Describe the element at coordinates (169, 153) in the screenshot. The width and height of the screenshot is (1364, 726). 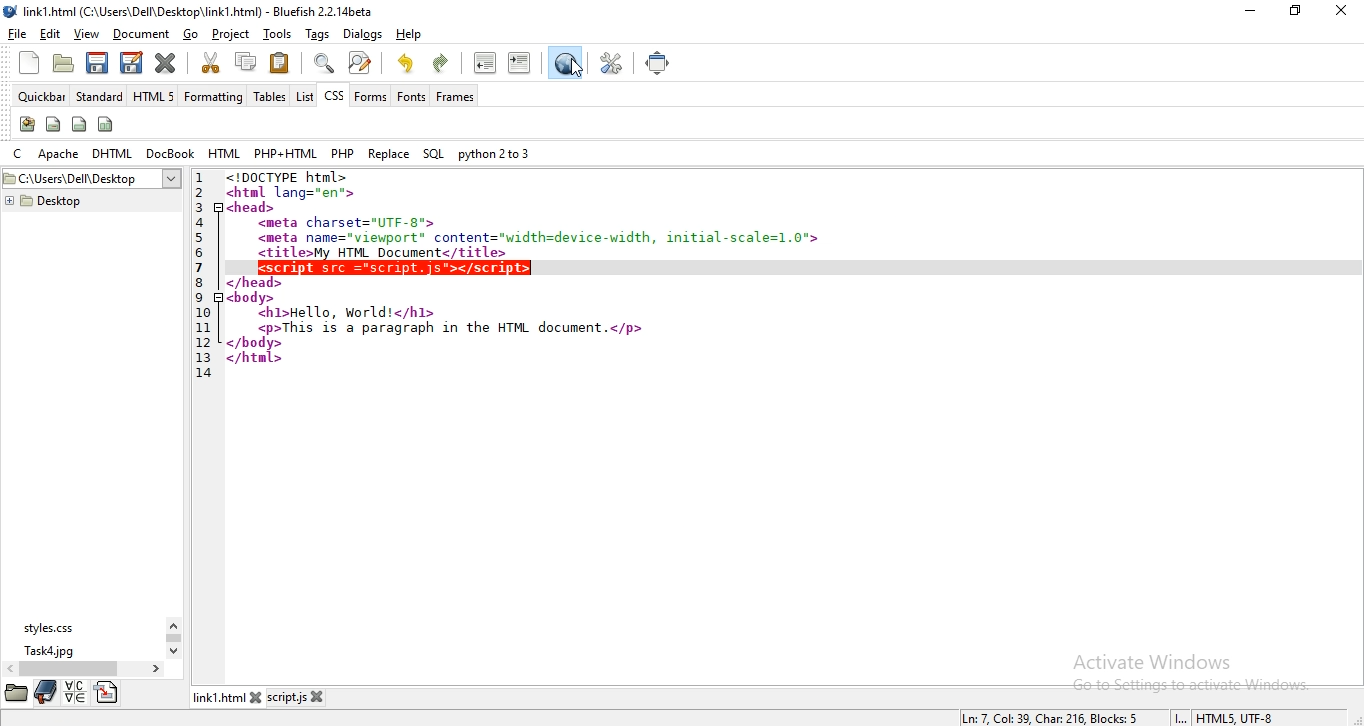
I see `docbook` at that location.